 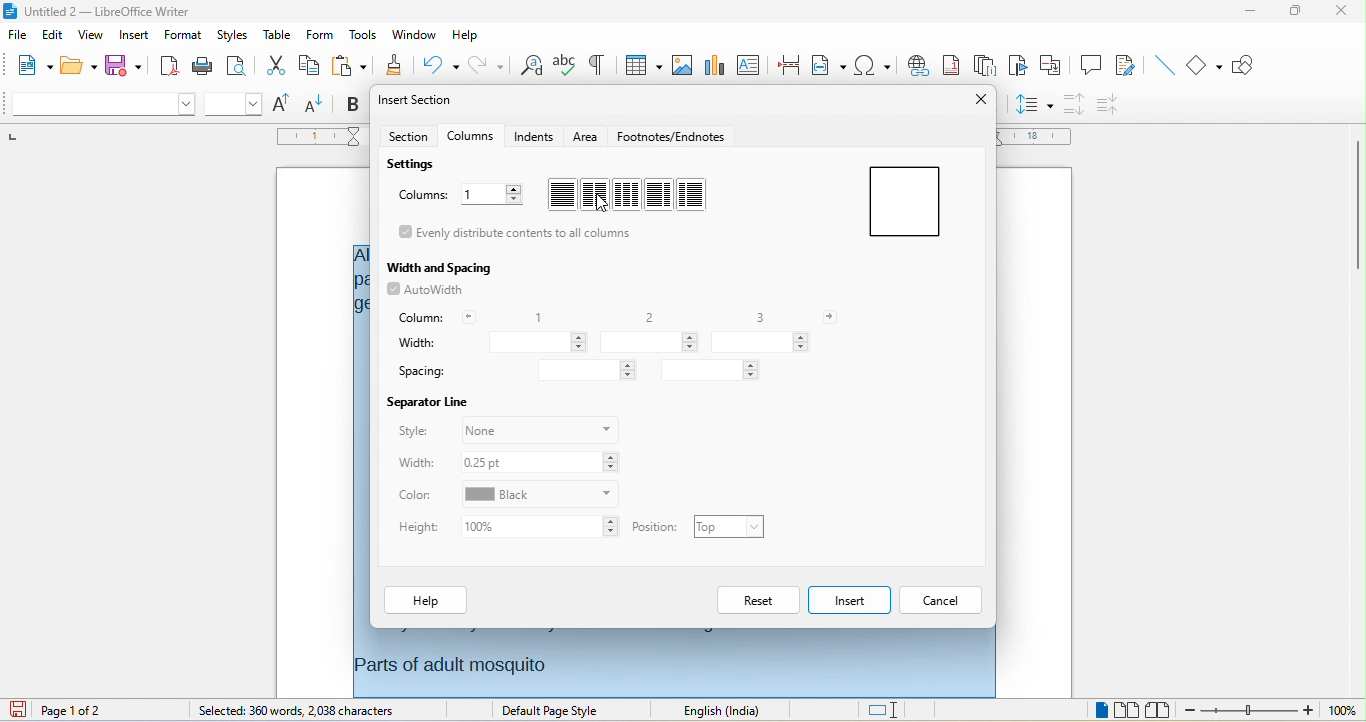 What do you see at coordinates (531, 67) in the screenshot?
I see `find and replace` at bounding box center [531, 67].